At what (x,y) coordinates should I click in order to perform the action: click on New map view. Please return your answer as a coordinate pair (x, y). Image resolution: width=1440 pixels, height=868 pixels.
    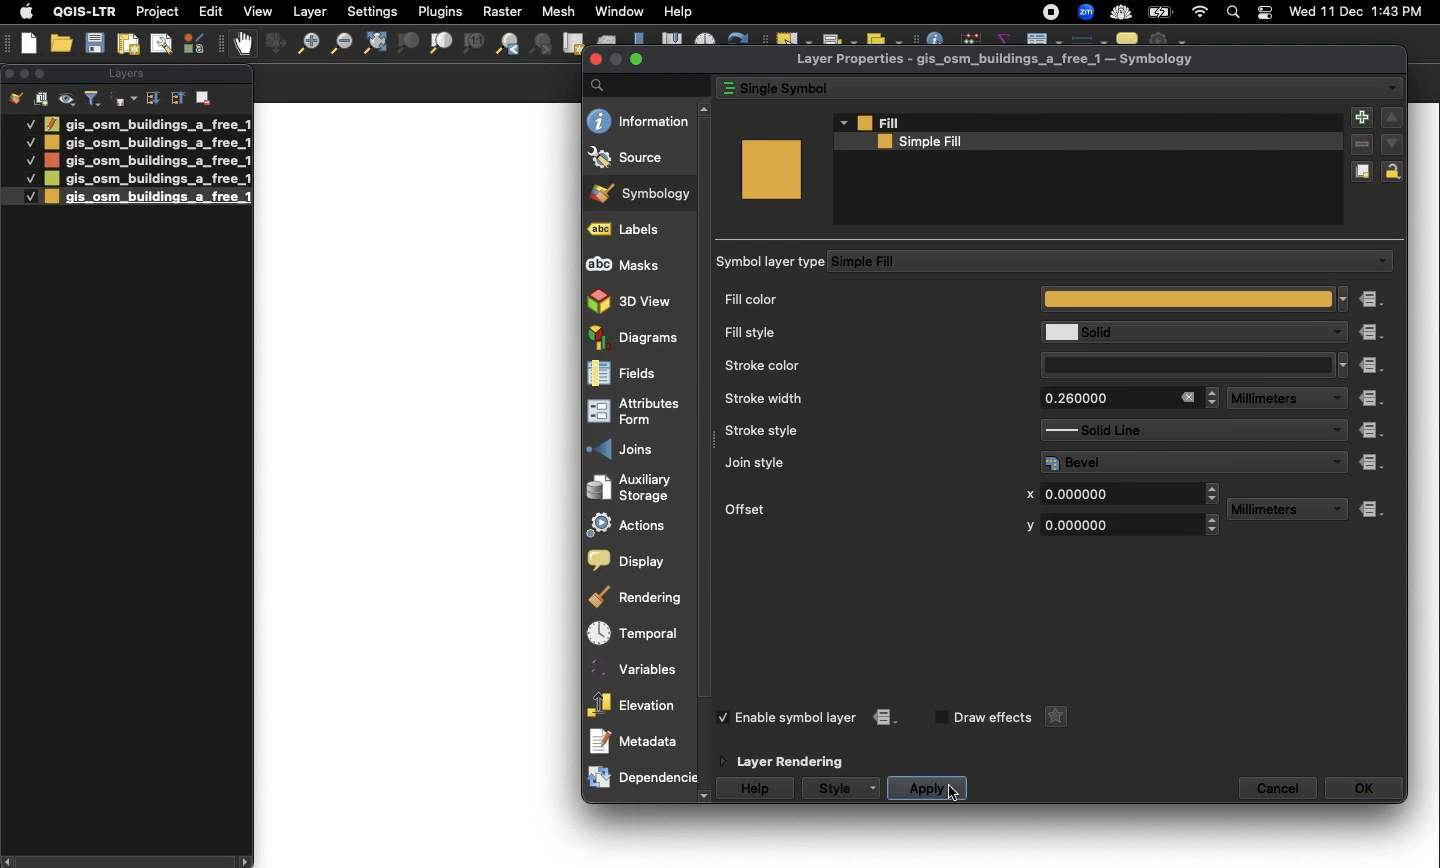
    Looking at the image, I should click on (572, 44).